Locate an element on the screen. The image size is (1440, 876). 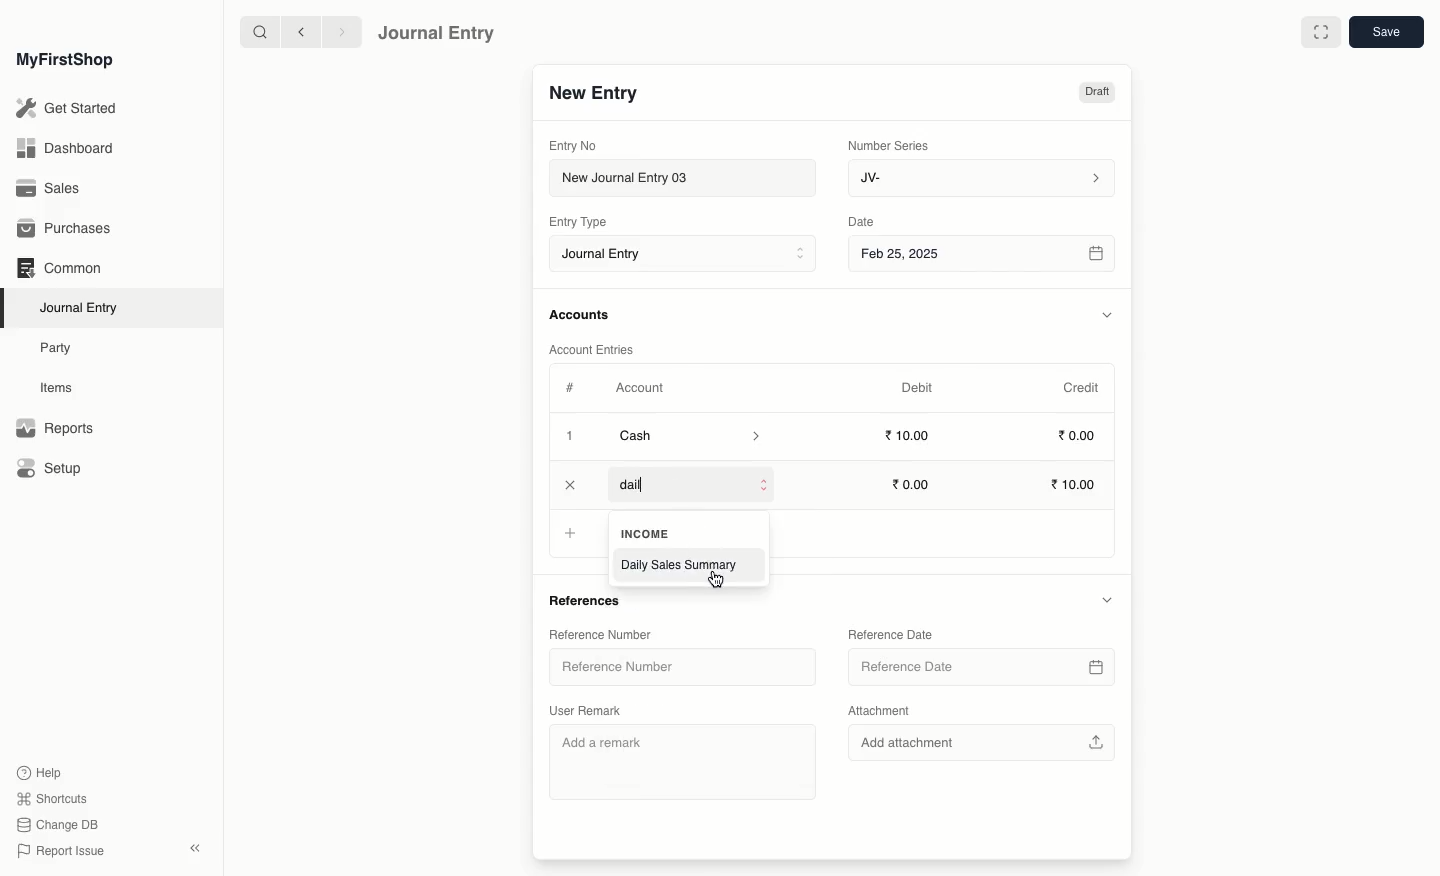
10.00 is located at coordinates (913, 436).